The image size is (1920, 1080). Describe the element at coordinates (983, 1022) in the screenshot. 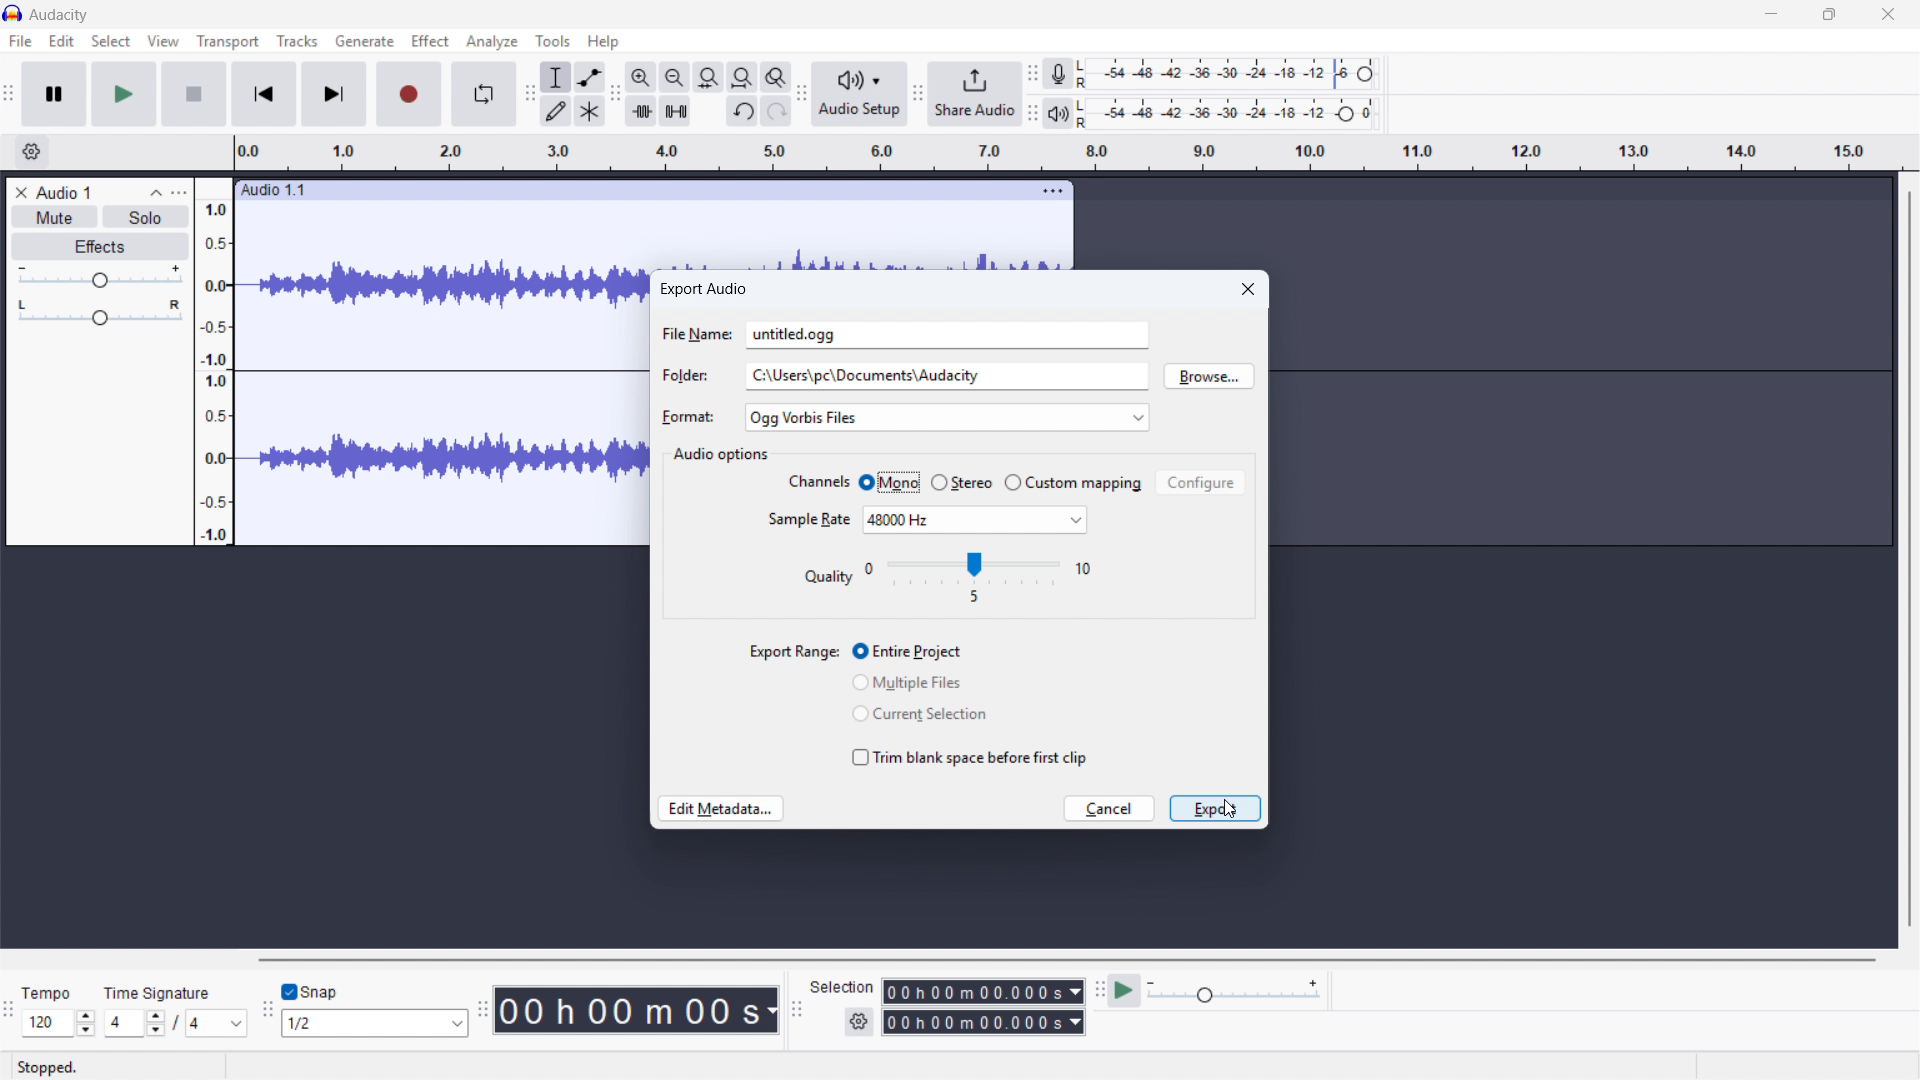

I see `Selection end time ` at that location.